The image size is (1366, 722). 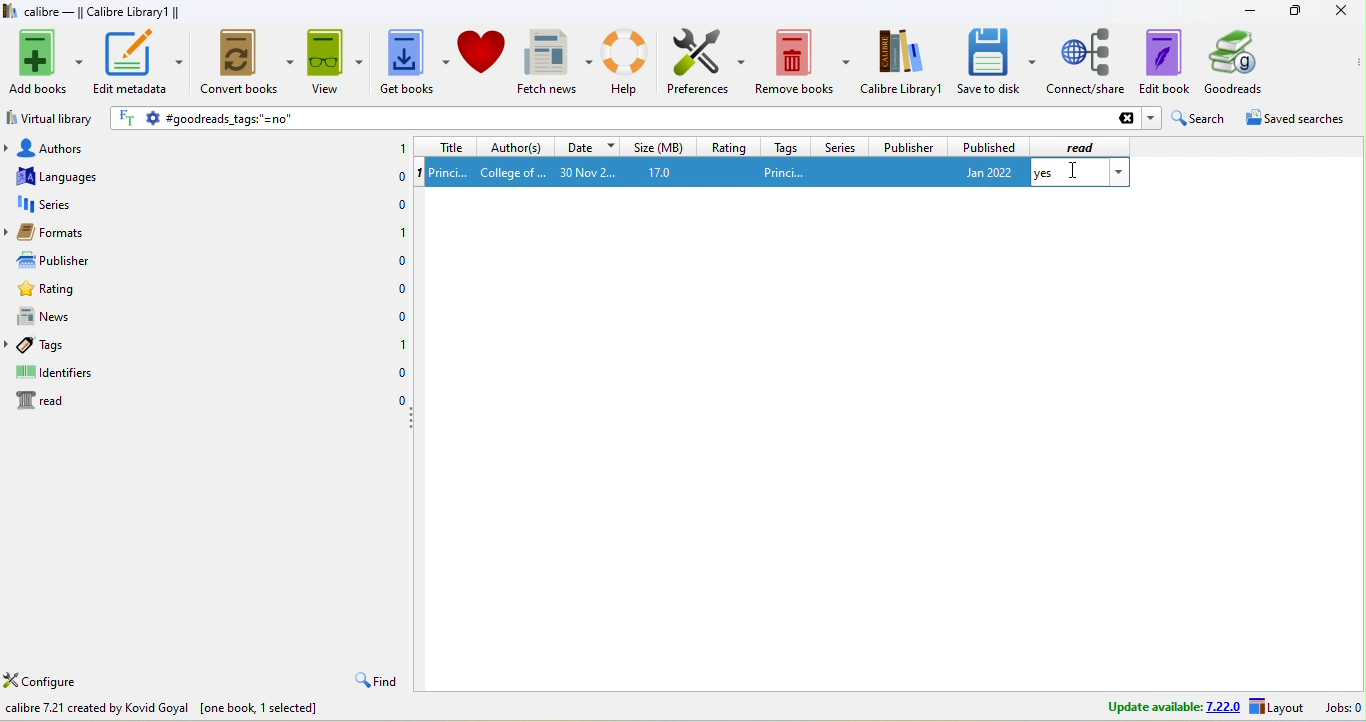 I want to click on configure, so click(x=53, y=679).